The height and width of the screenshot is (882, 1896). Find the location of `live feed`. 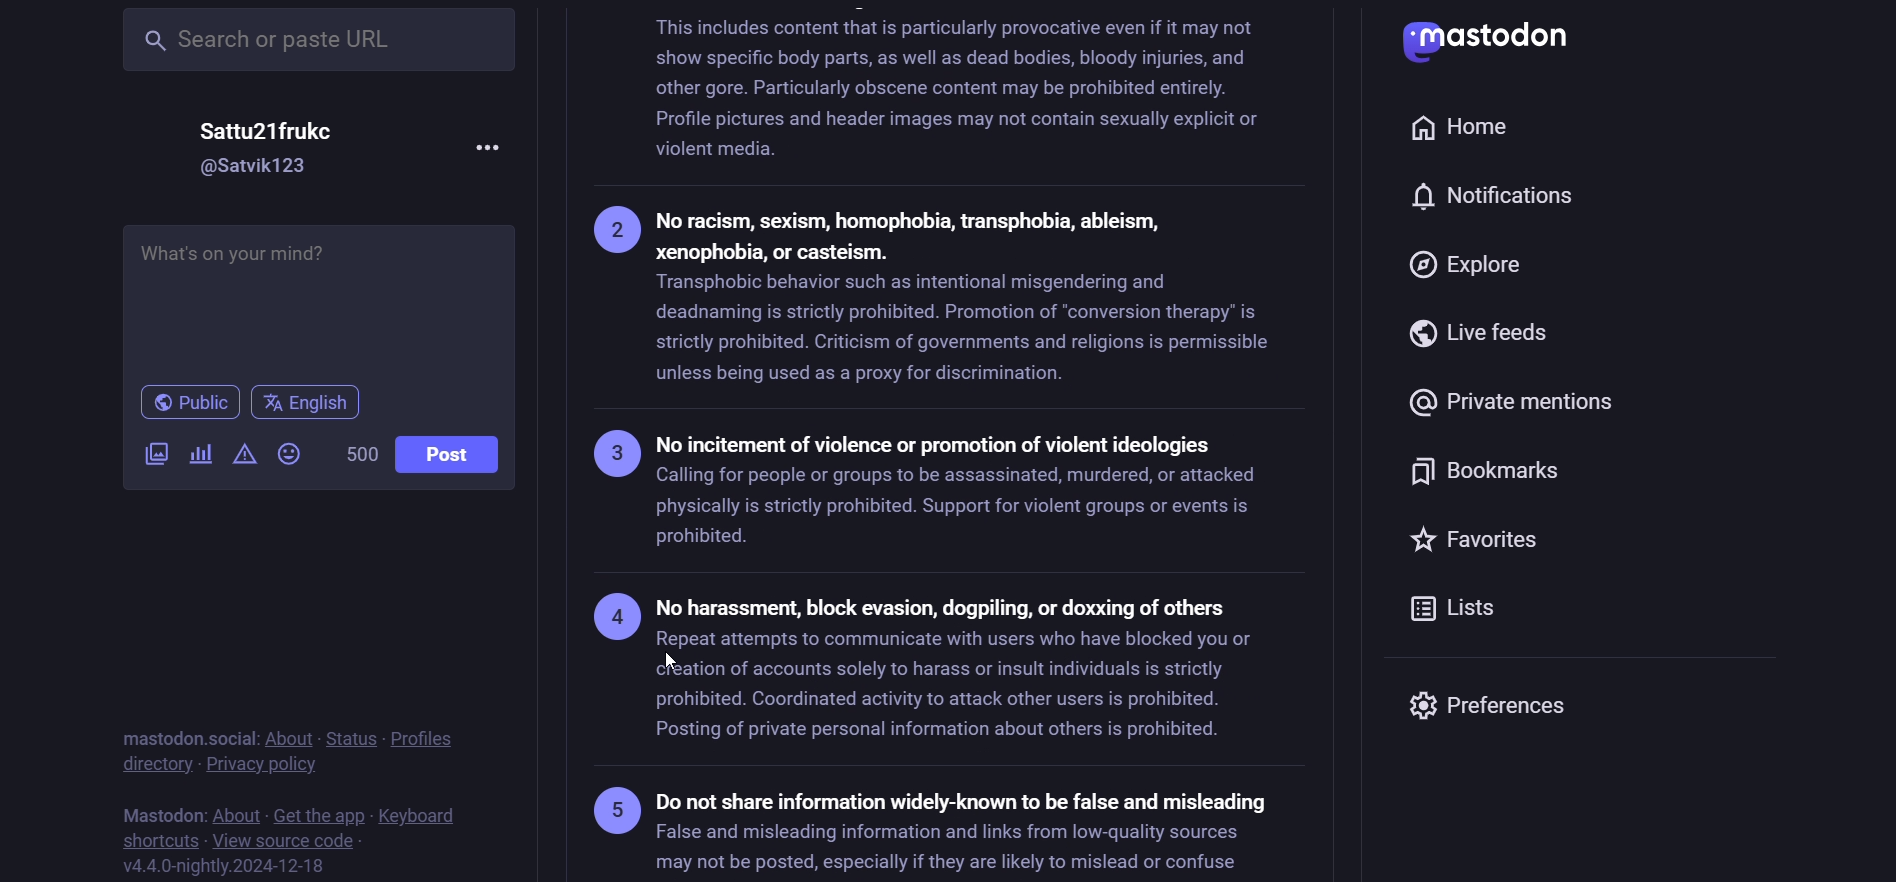

live feed is located at coordinates (1481, 333).